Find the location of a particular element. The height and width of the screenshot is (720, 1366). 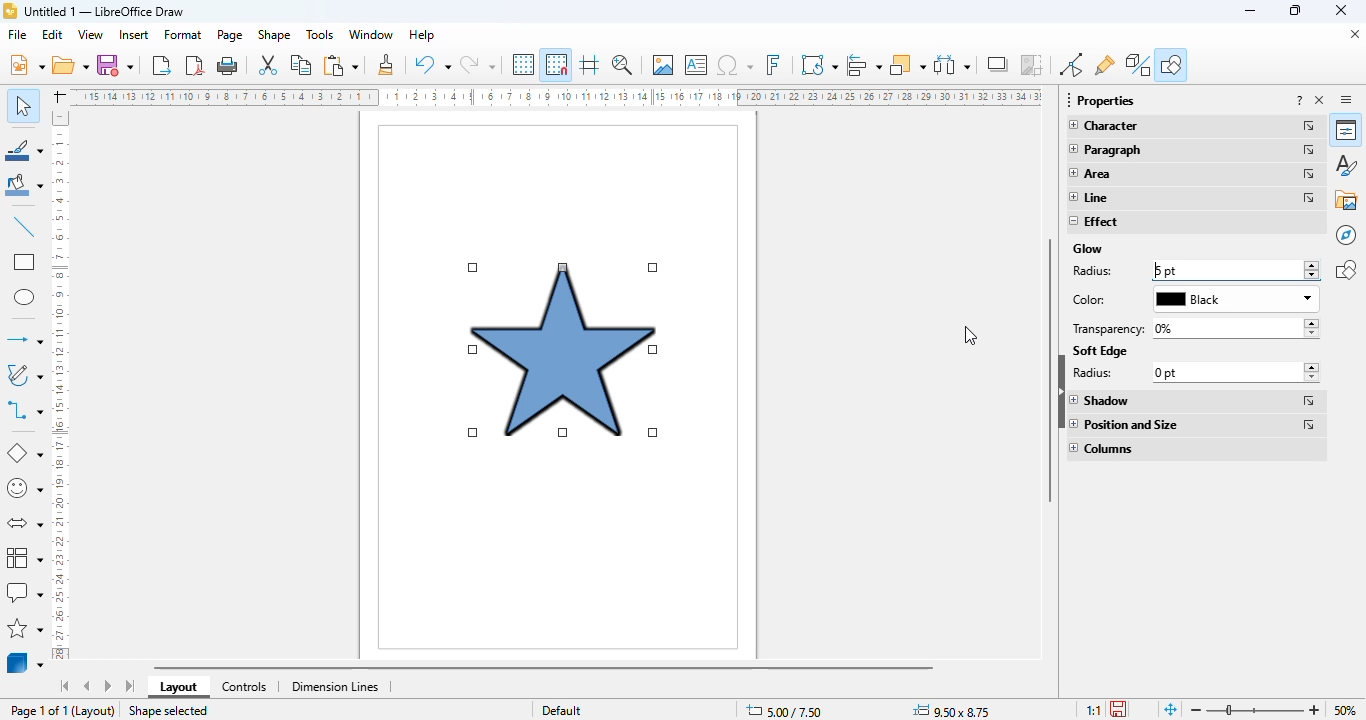

paste is located at coordinates (341, 66).